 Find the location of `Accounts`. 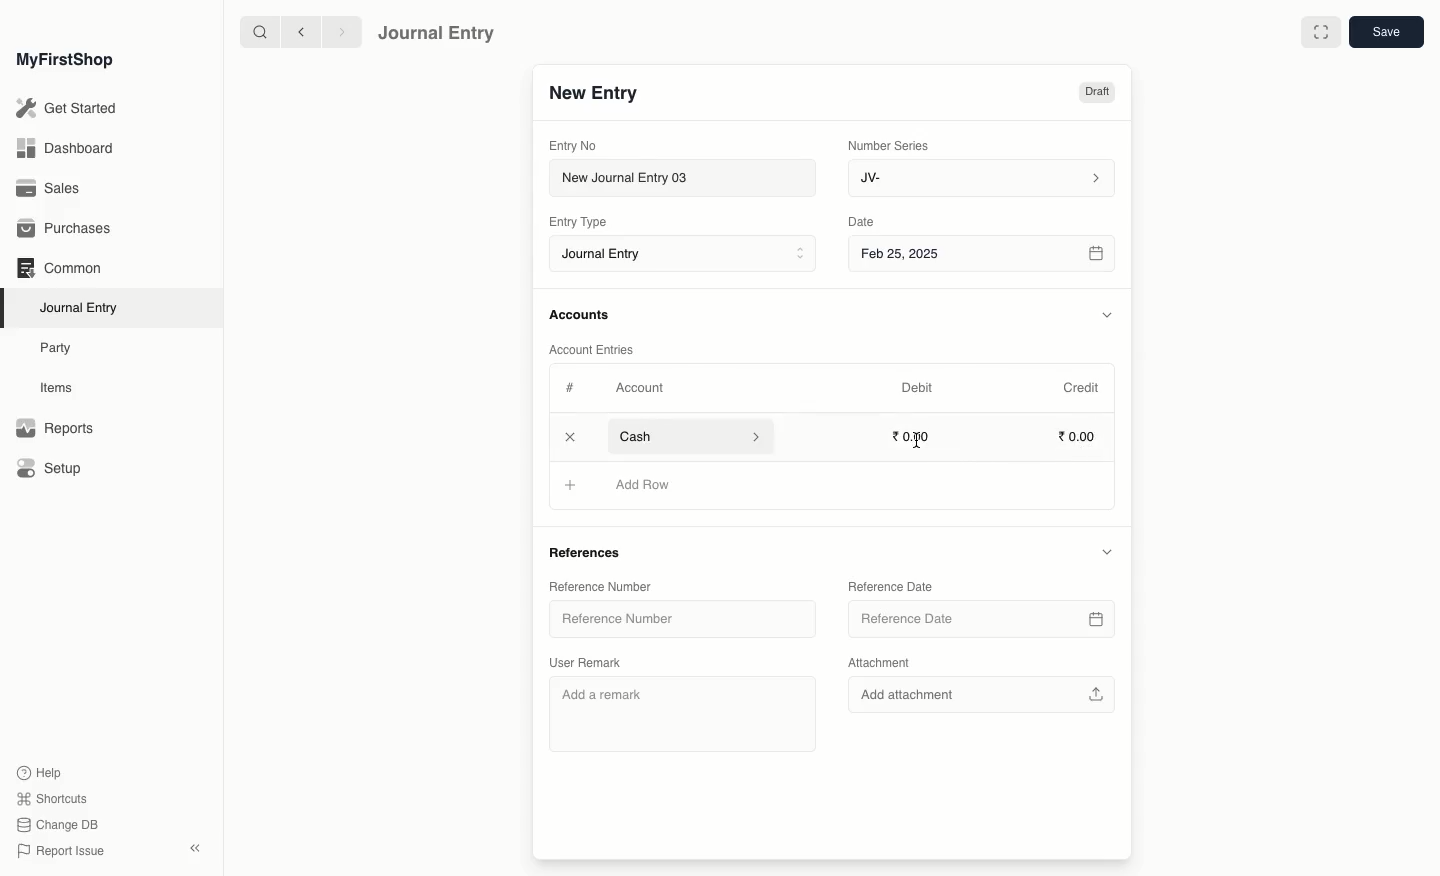

Accounts is located at coordinates (581, 315).